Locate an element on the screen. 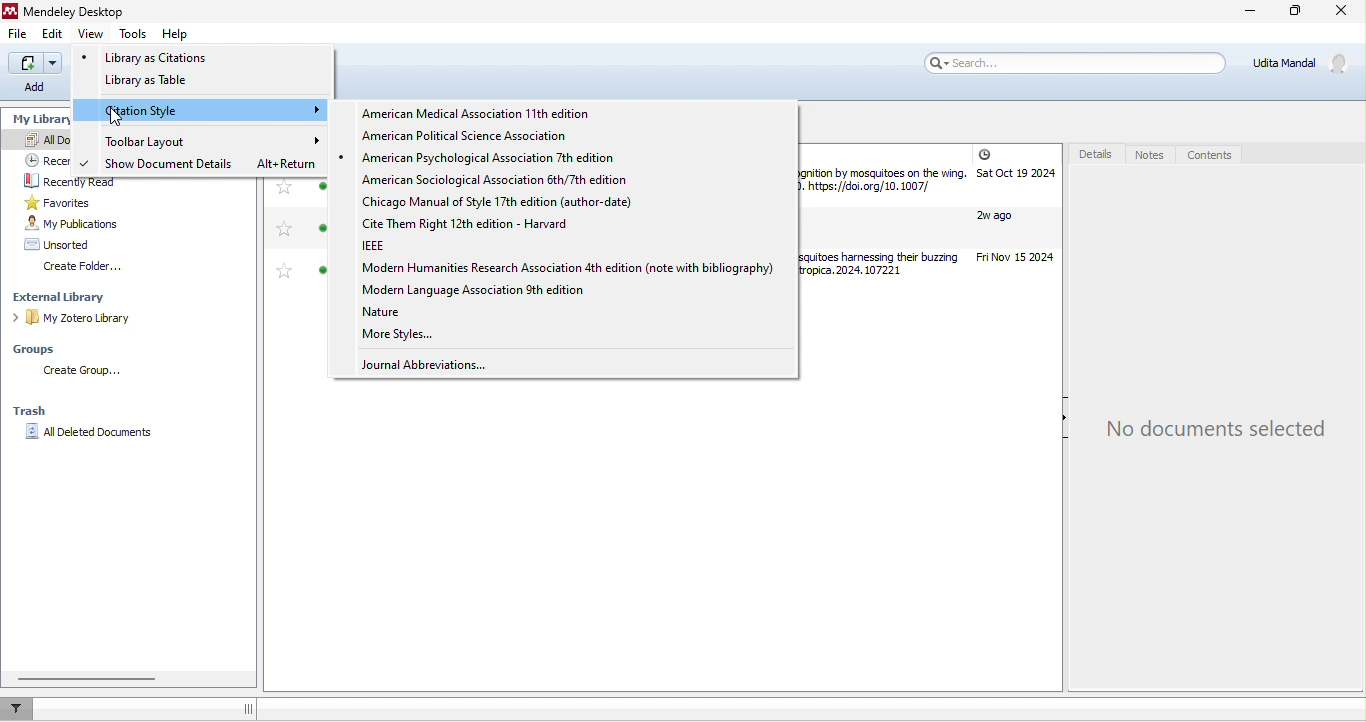  minimize is located at coordinates (1249, 13).